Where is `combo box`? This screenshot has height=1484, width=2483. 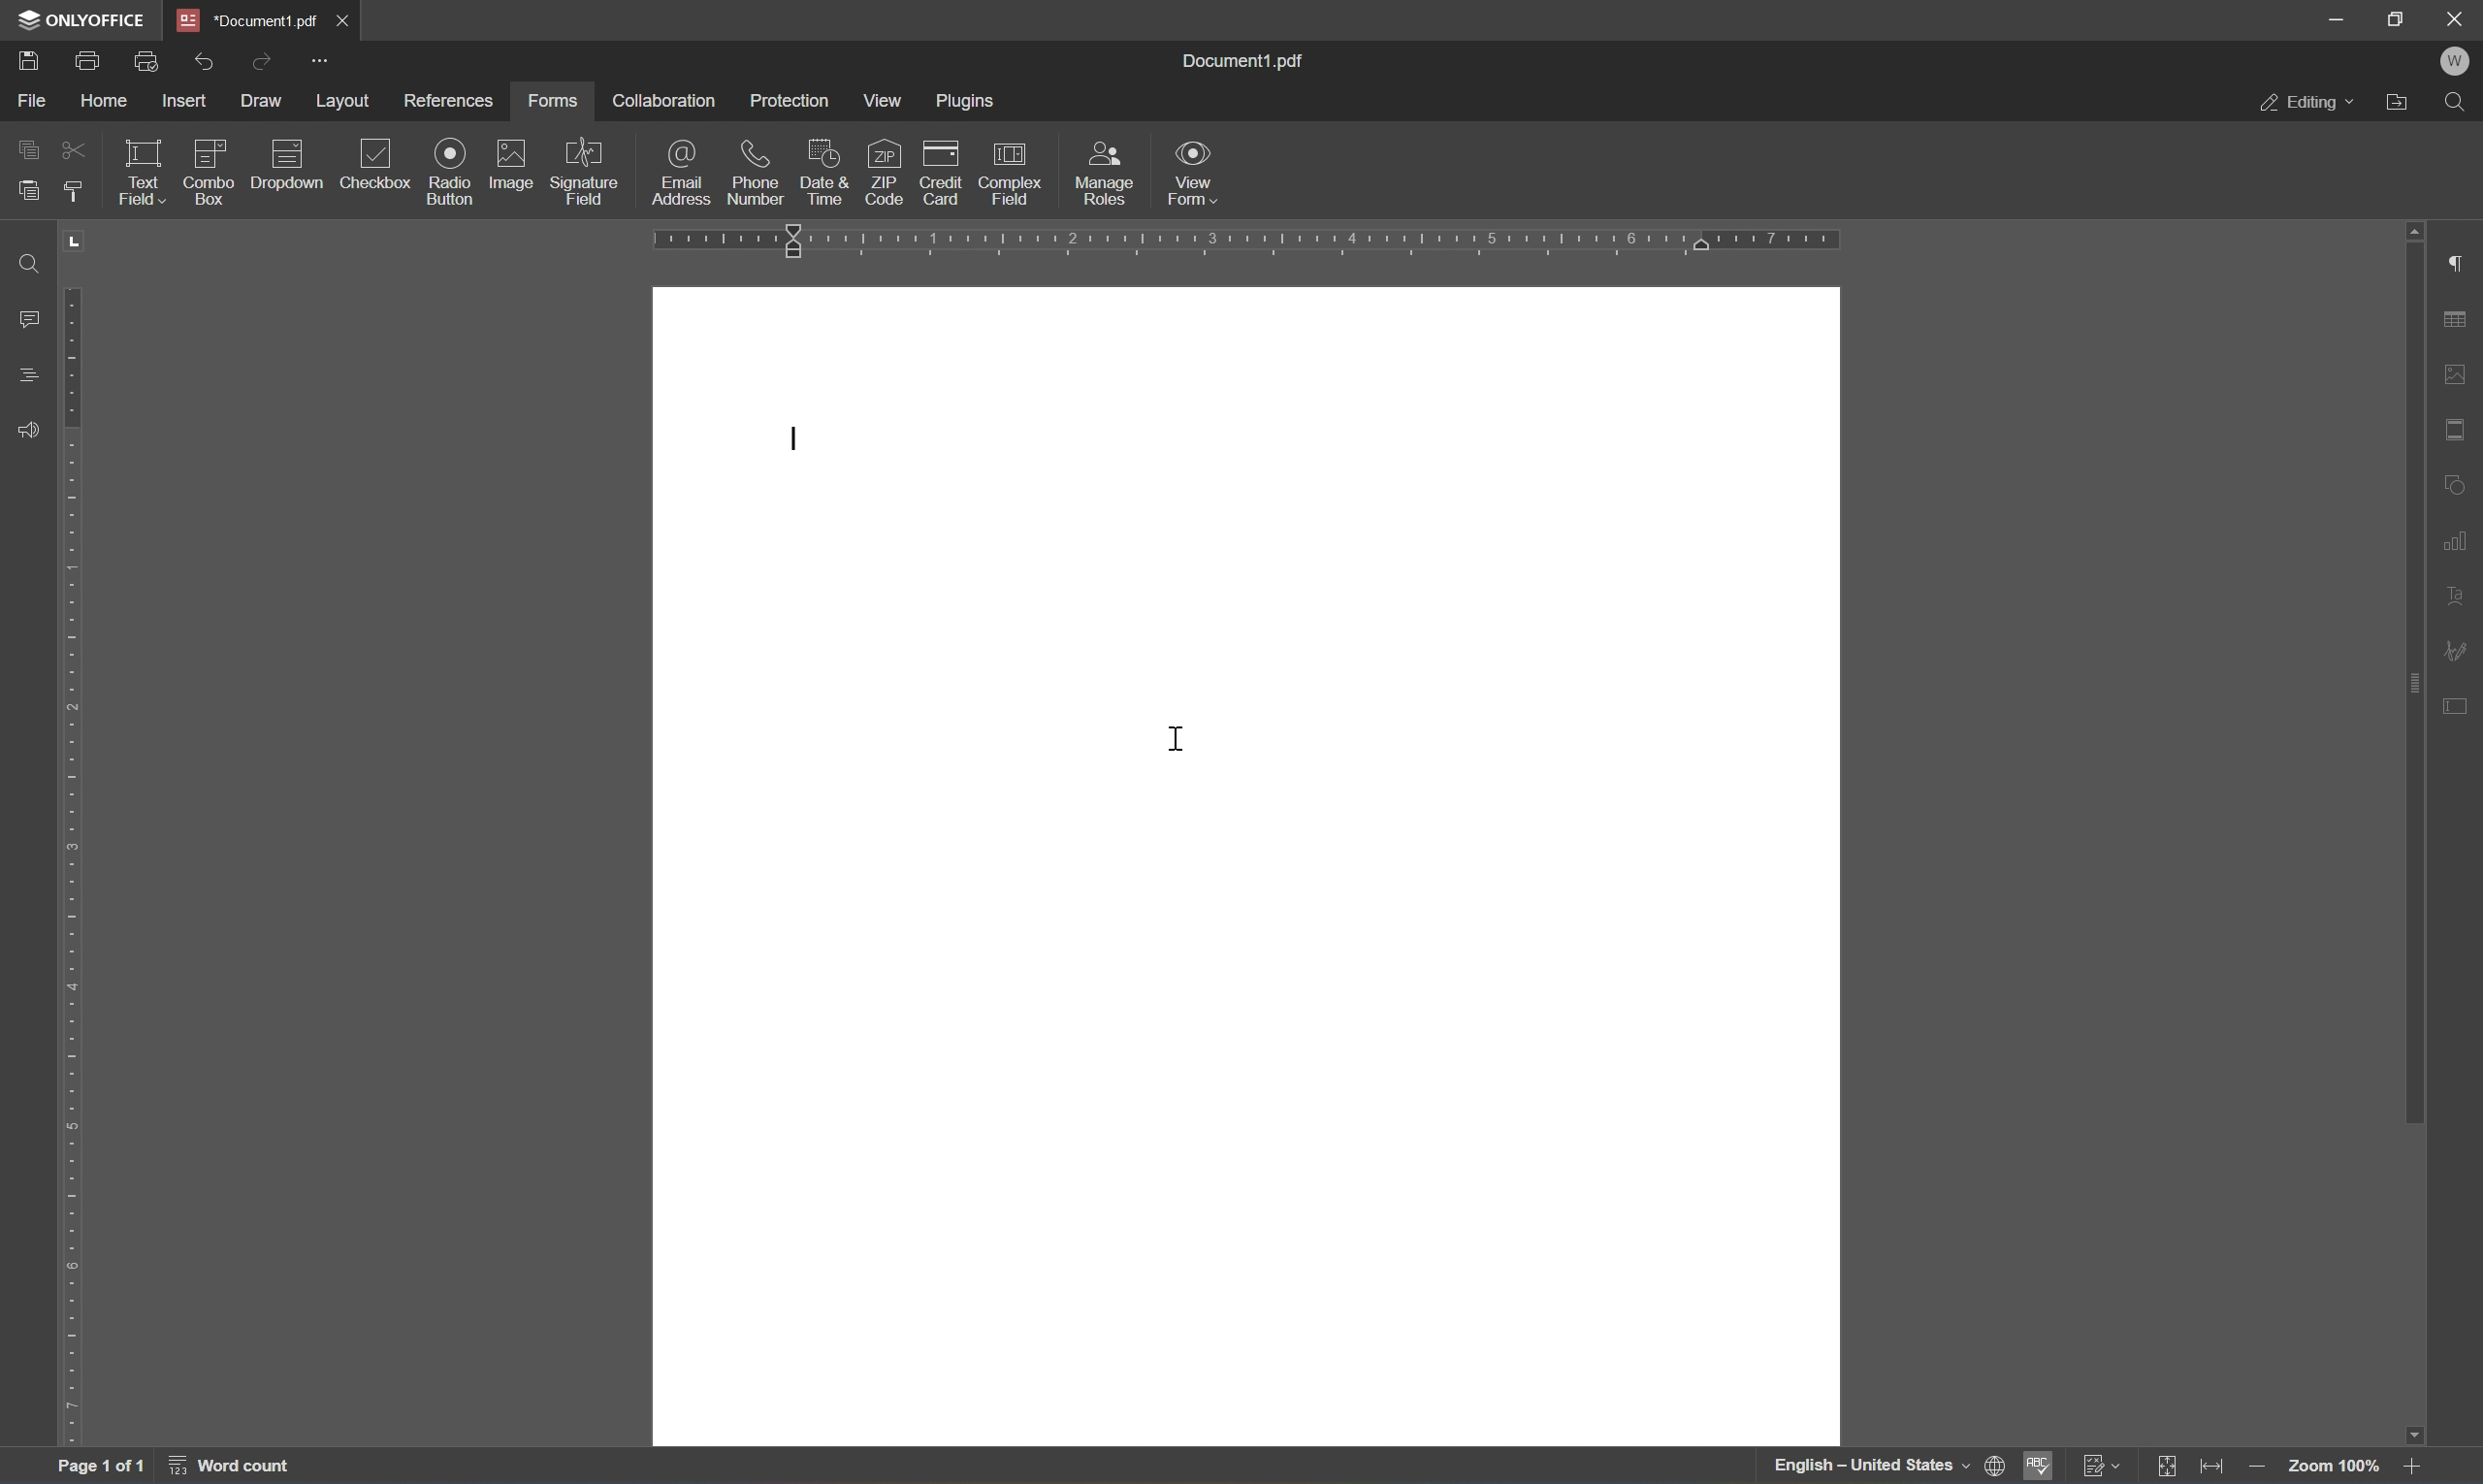
combo box is located at coordinates (211, 173).